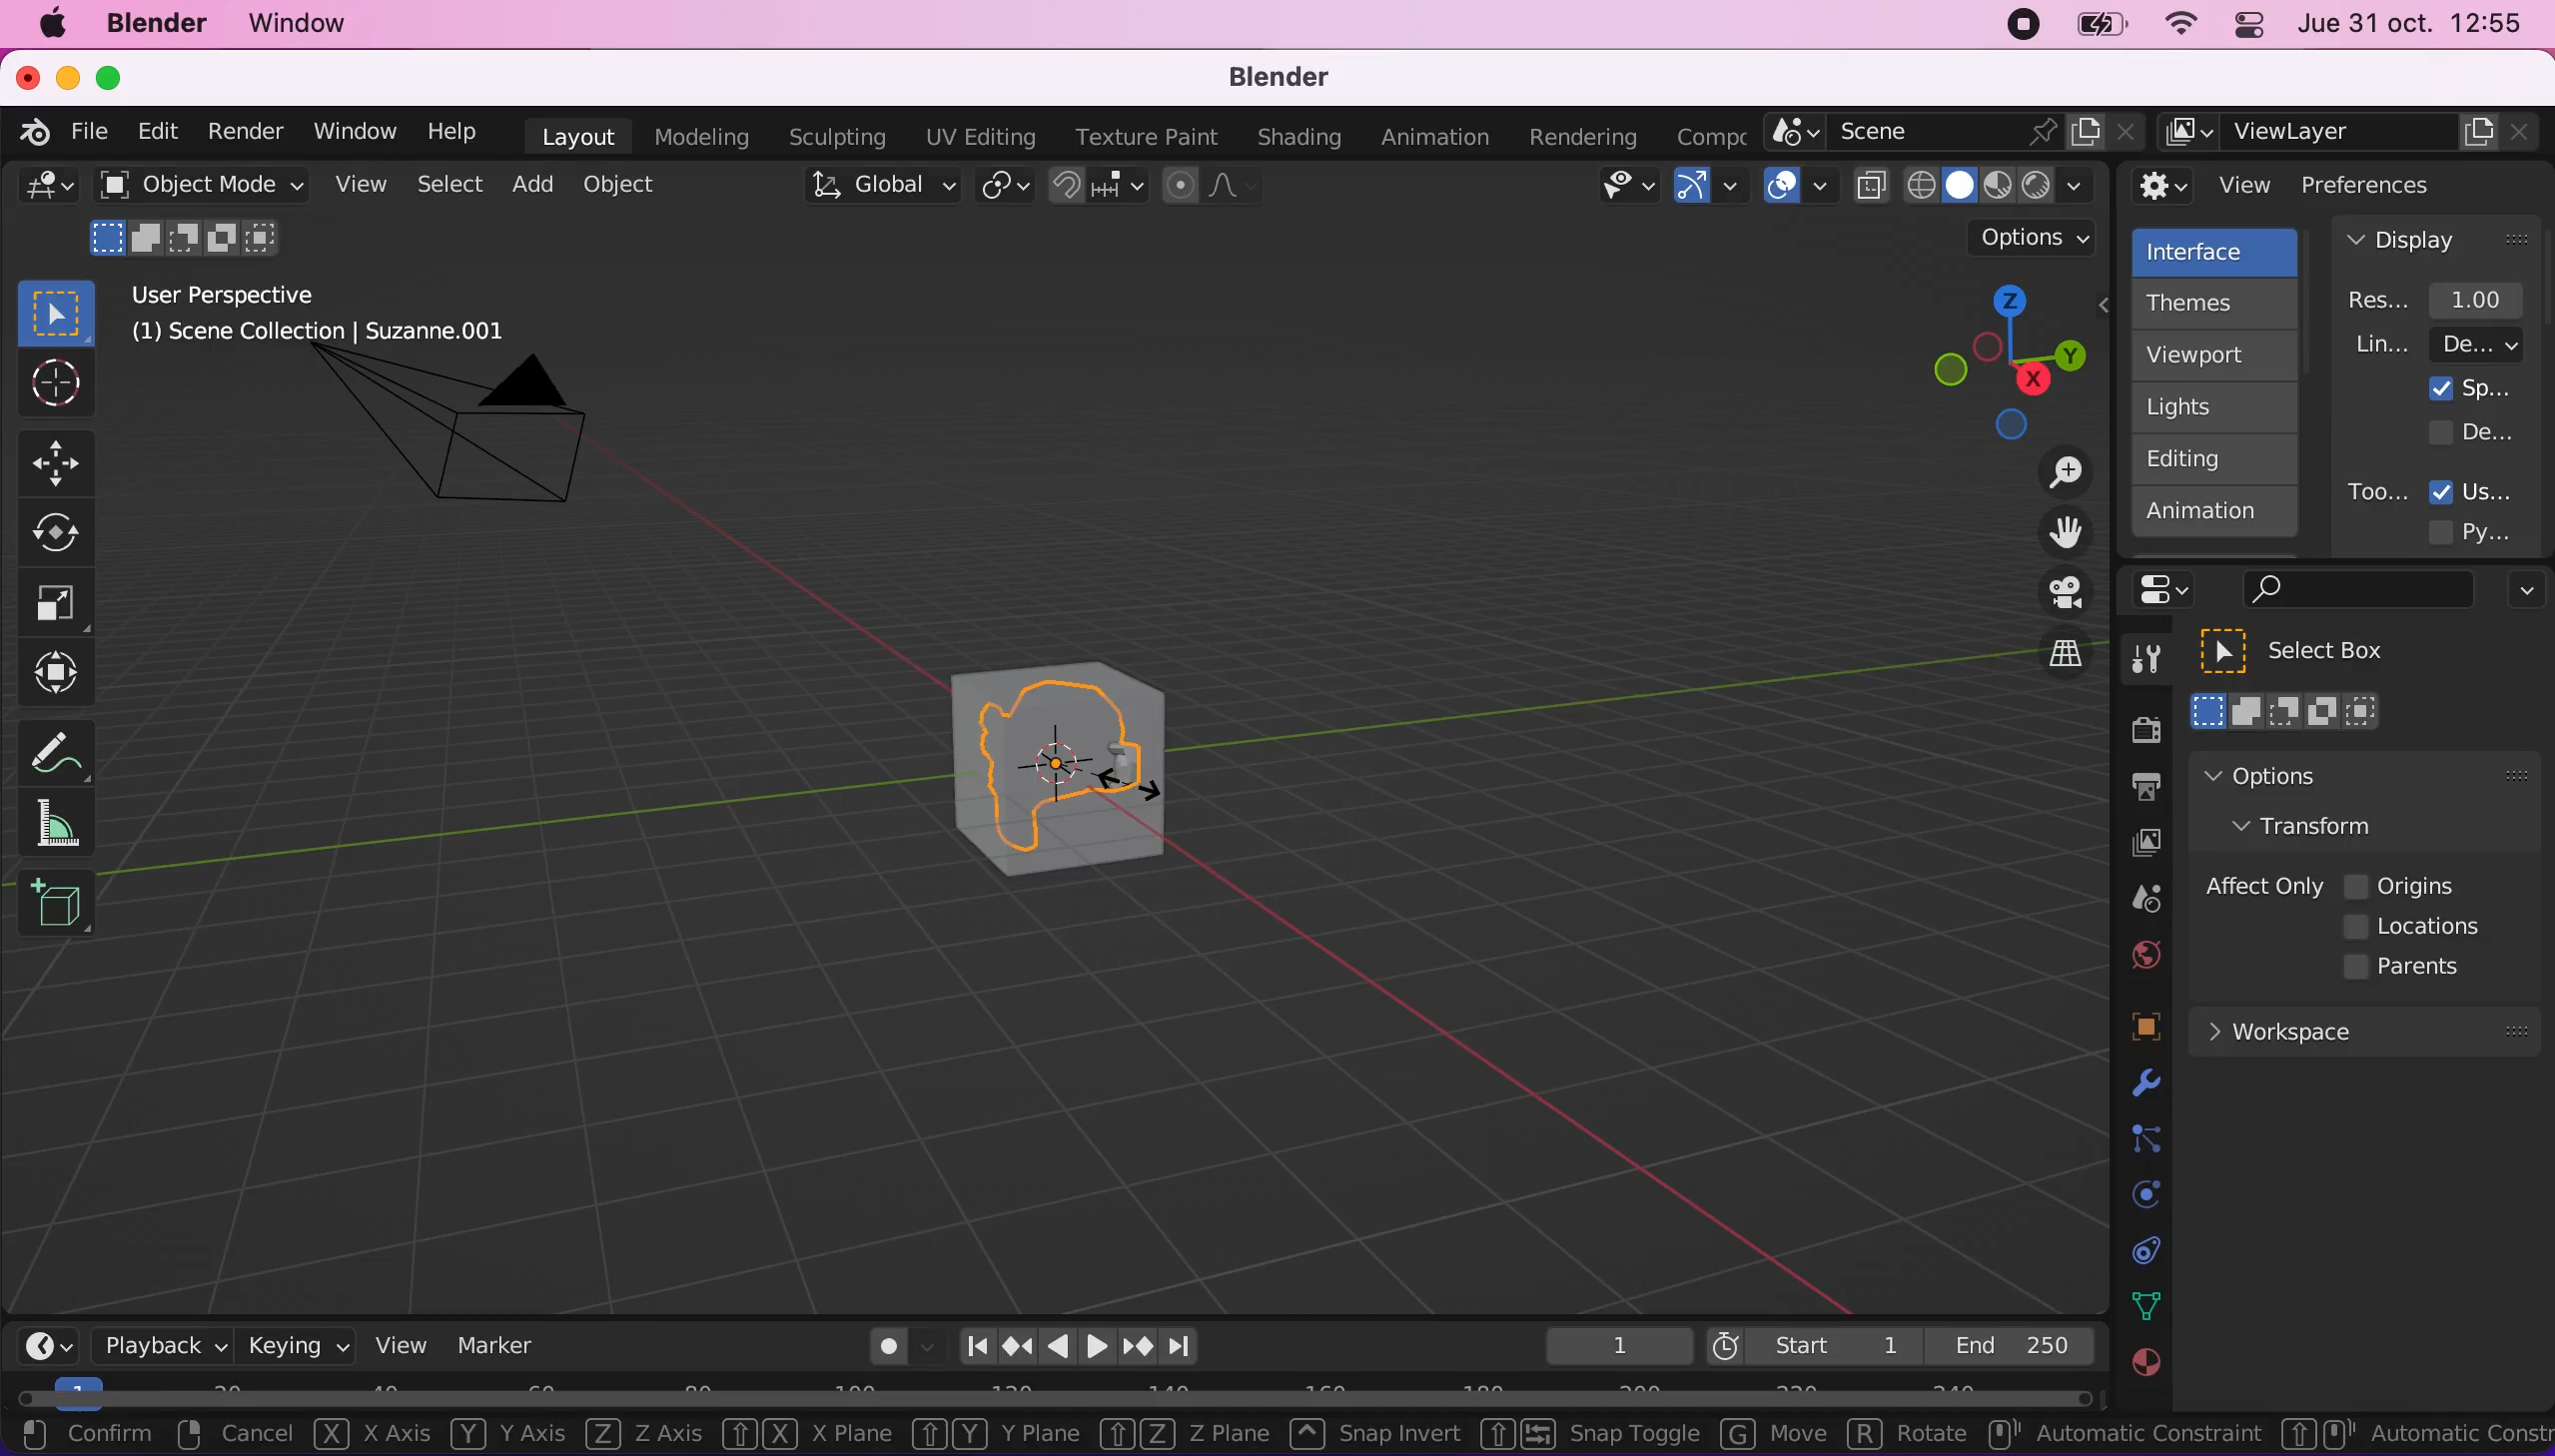  Describe the element at coordinates (2287, 711) in the screenshot. I see `select box mode` at that location.